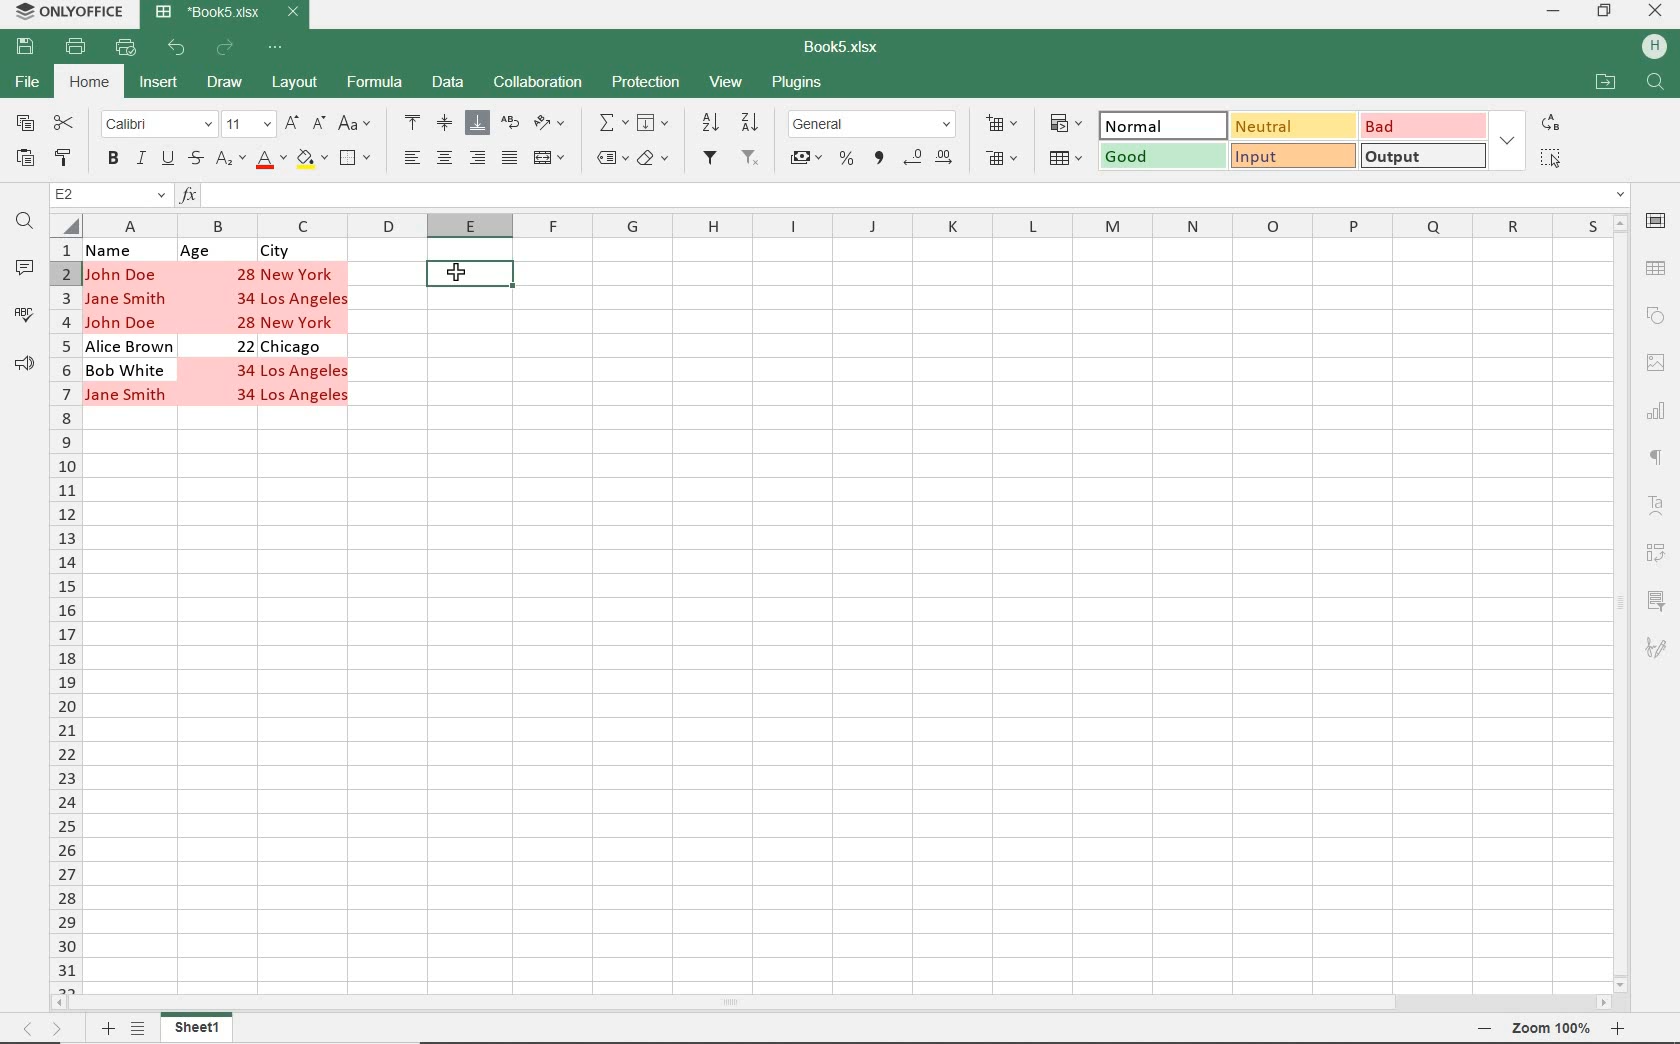  I want to click on INSERT FUNCTION, so click(904, 194).